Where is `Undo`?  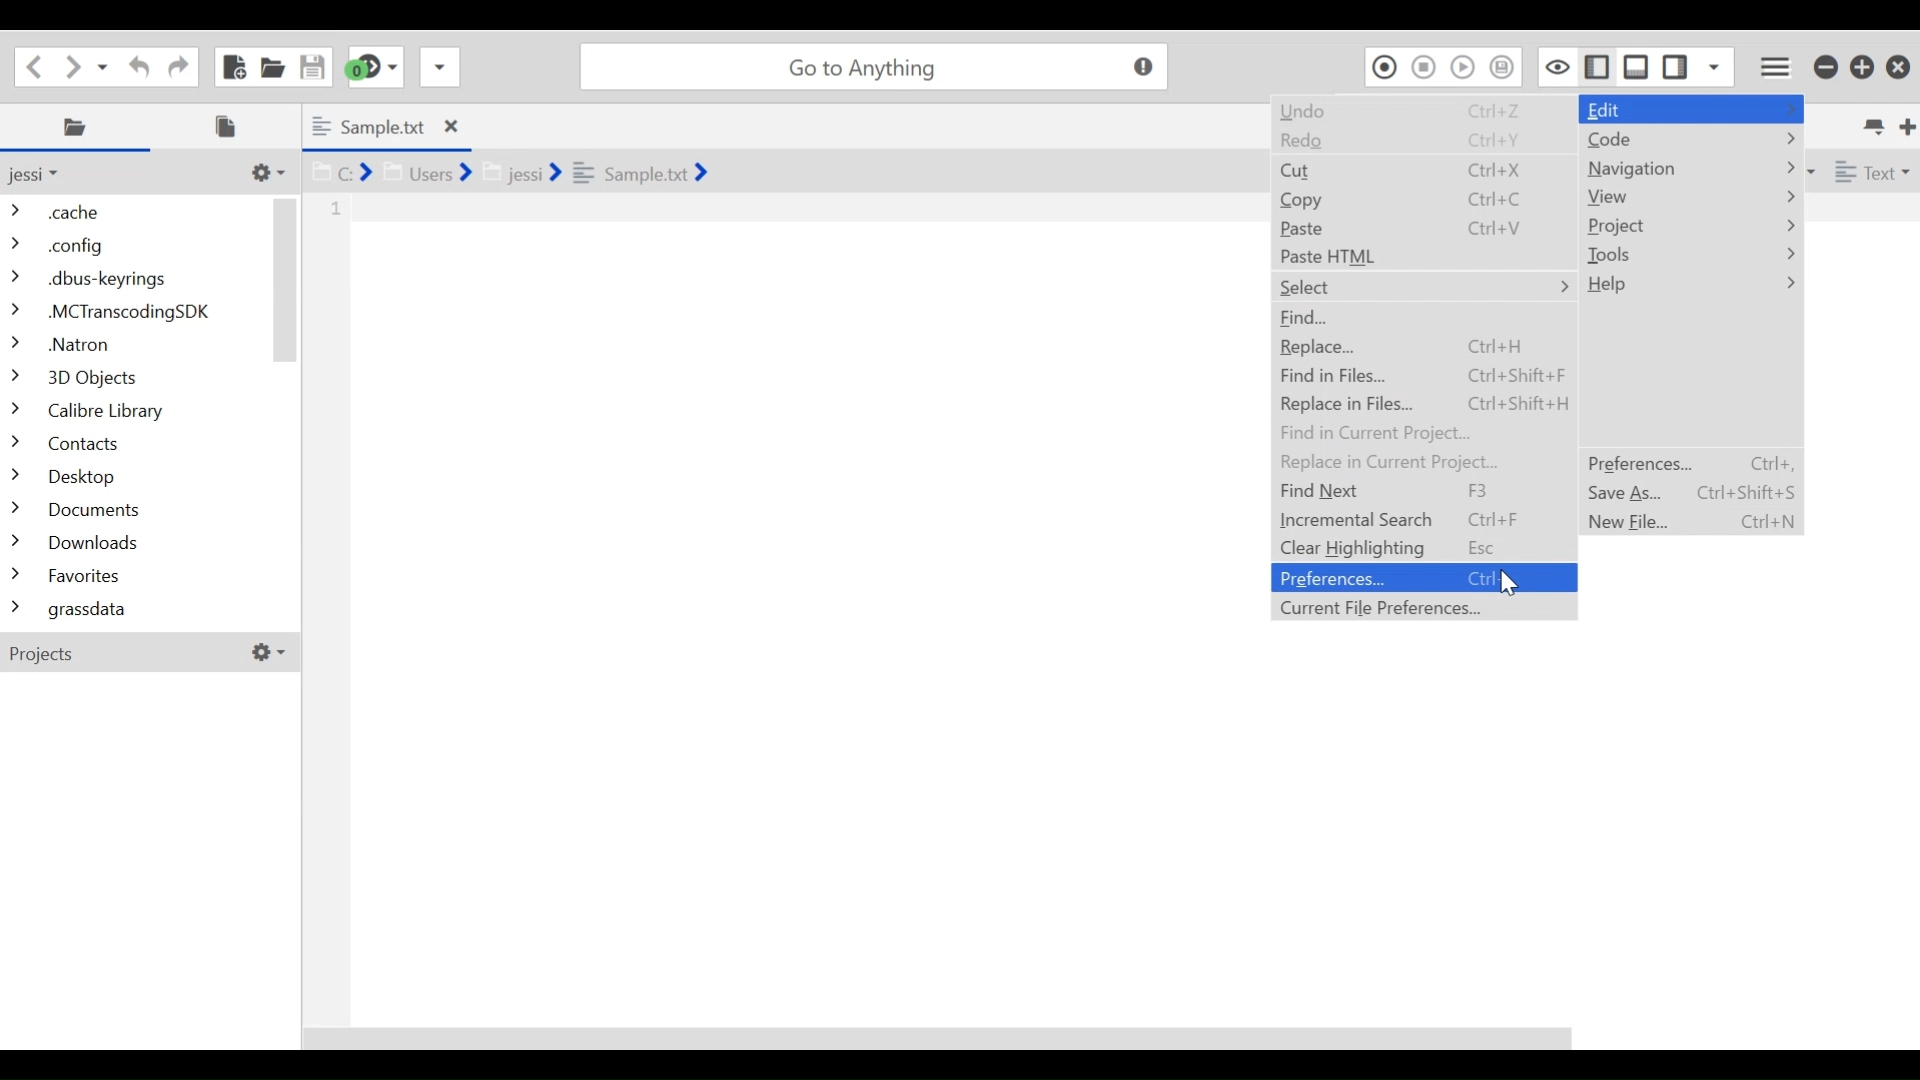 Undo is located at coordinates (1423, 114).